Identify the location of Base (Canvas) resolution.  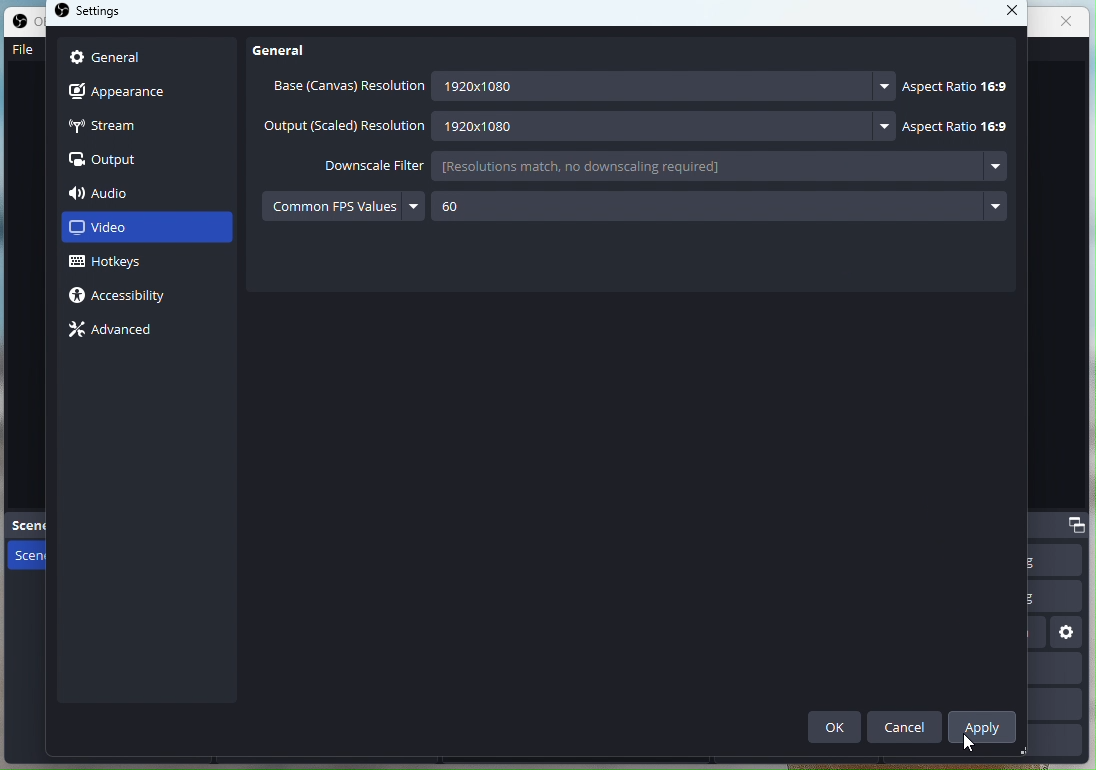
(343, 88).